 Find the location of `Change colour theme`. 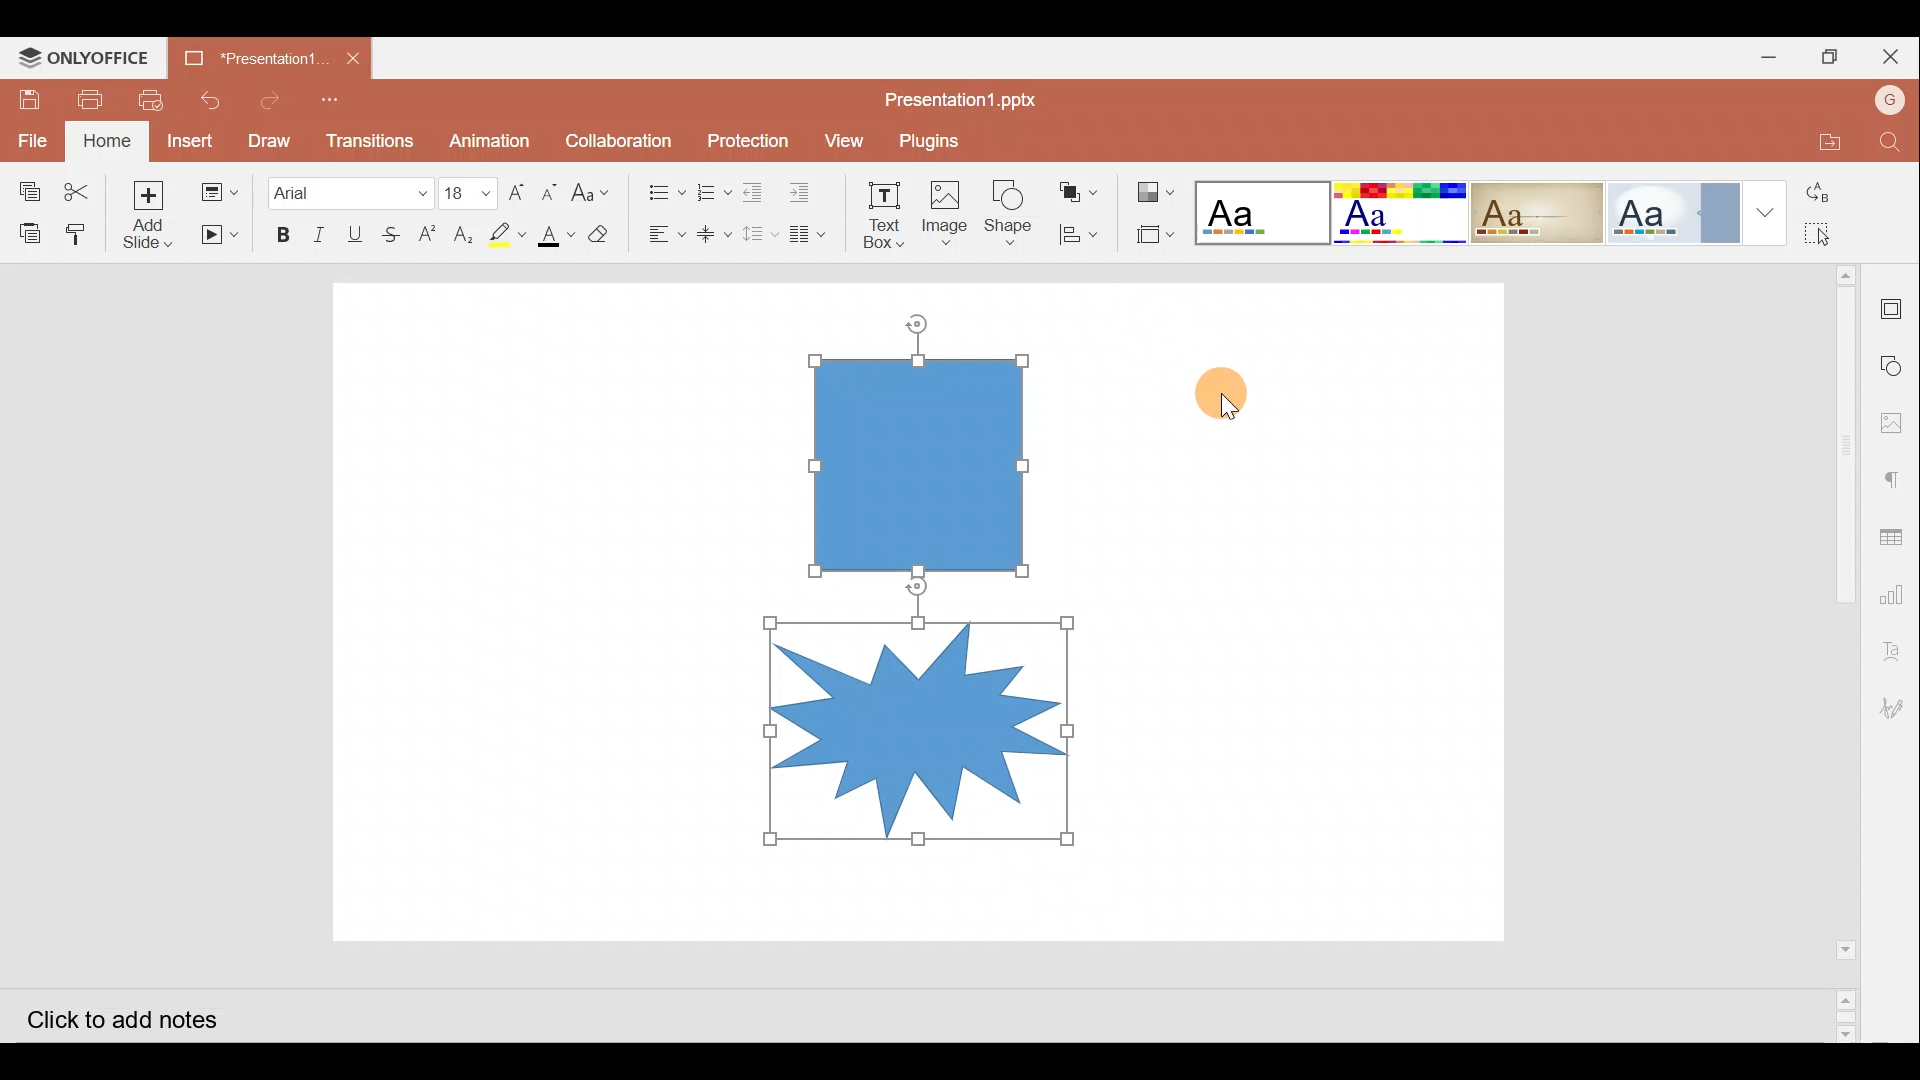

Change colour theme is located at coordinates (1158, 187).